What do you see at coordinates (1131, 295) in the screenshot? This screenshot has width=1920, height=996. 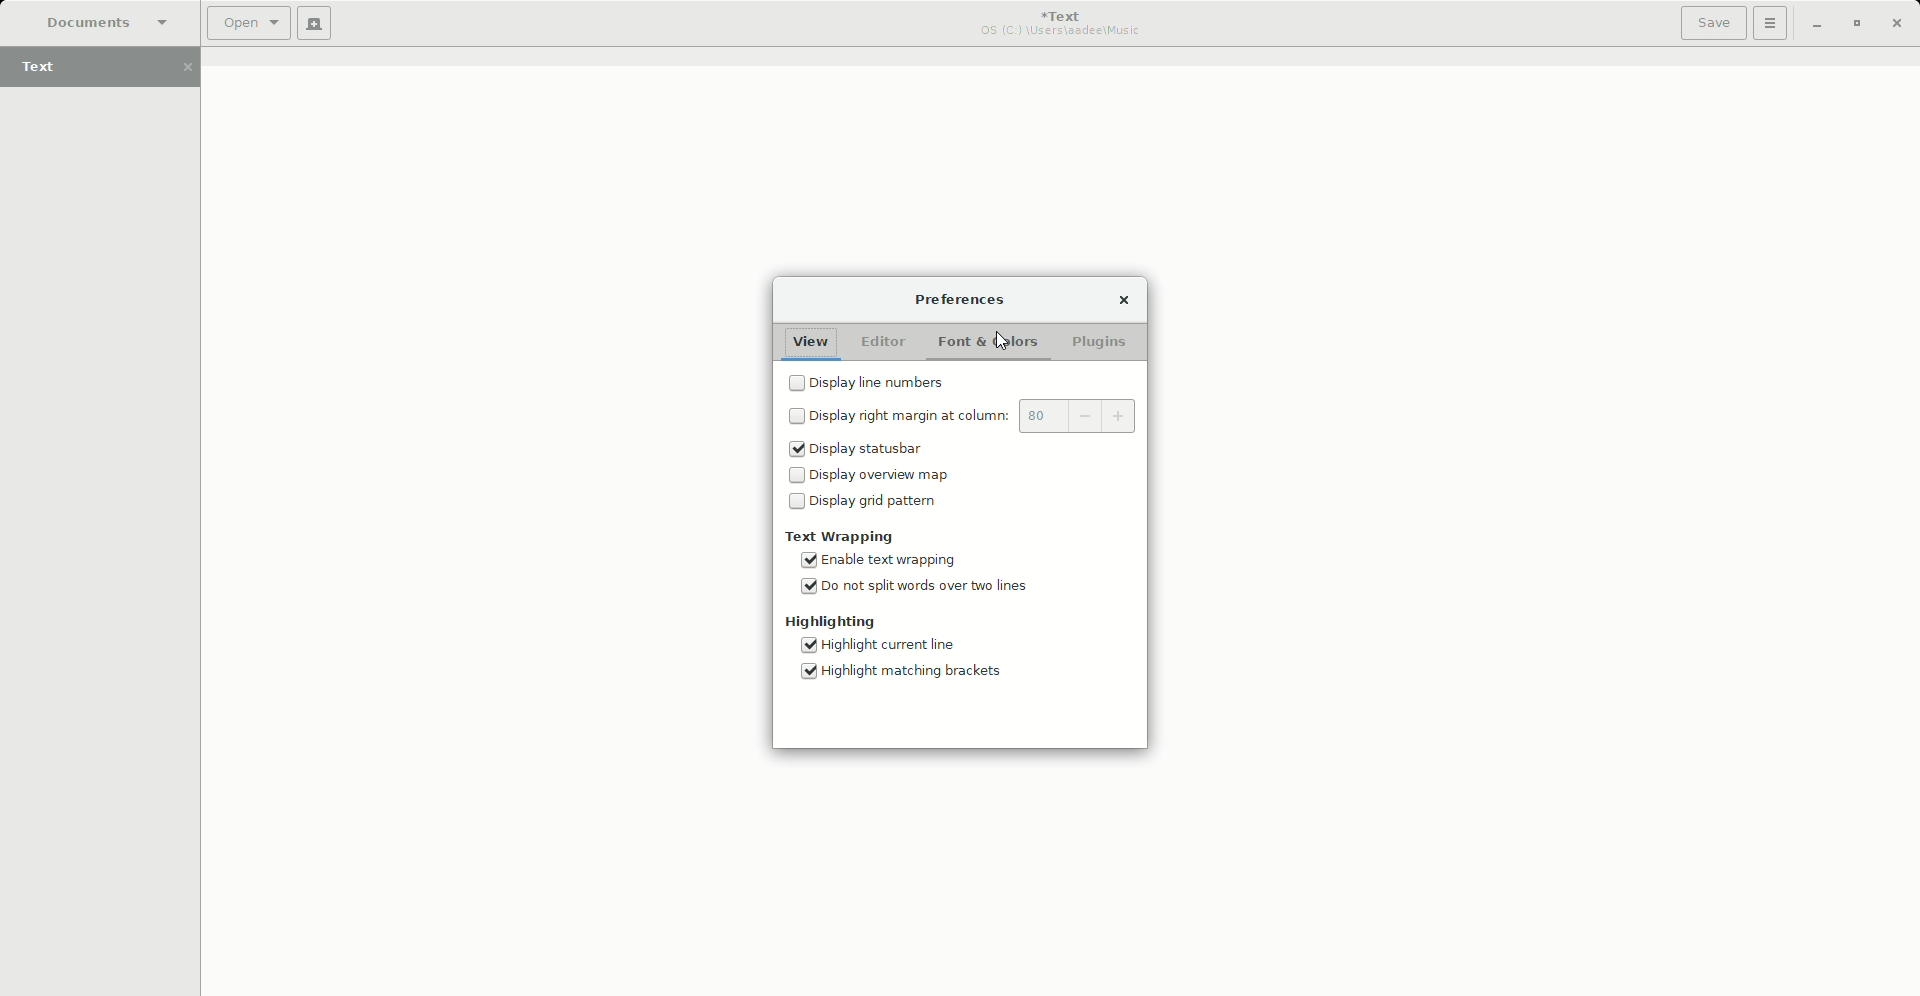 I see `Close` at bounding box center [1131, 295].